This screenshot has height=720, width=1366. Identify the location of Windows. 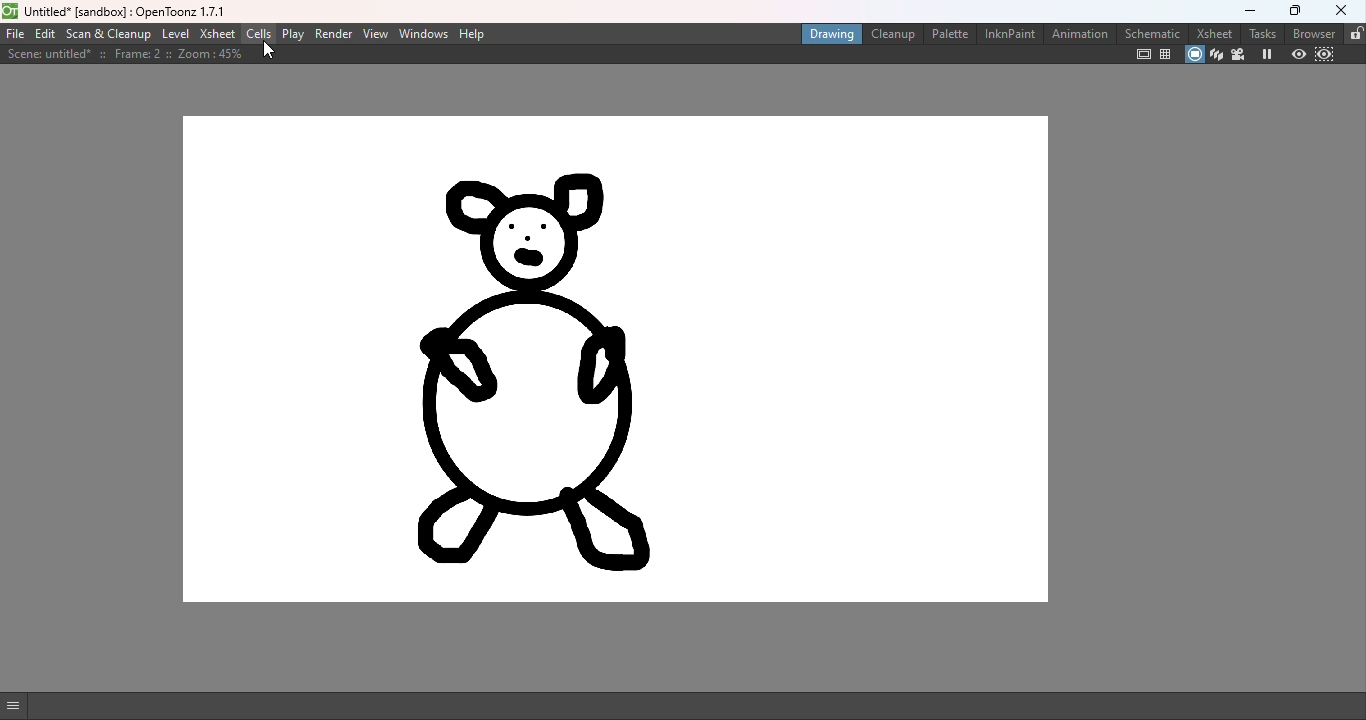
(425, 34).